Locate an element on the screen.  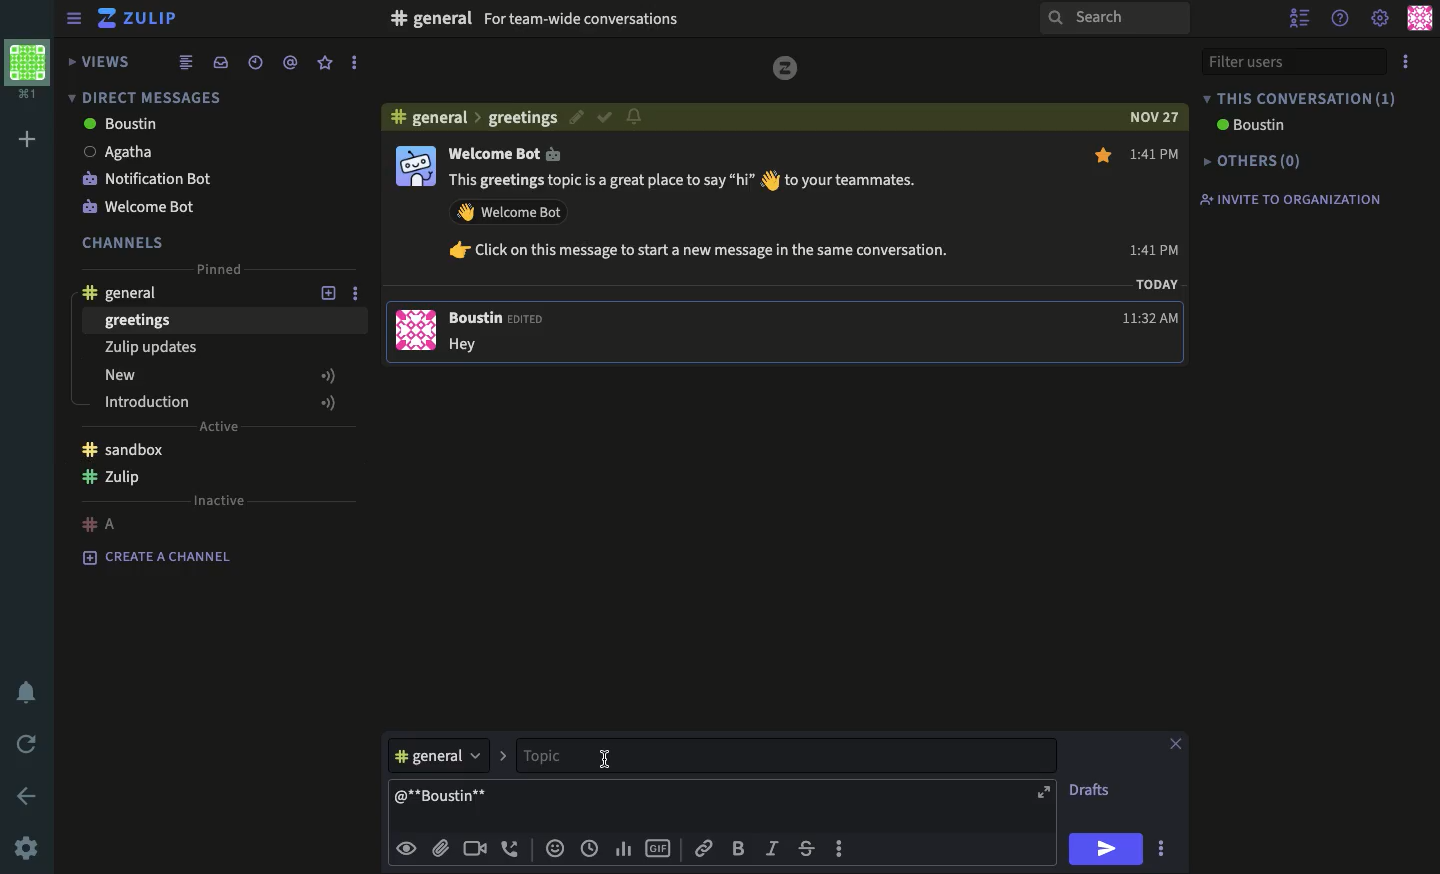
1:41 PM is located at coordinates (1156, 201).